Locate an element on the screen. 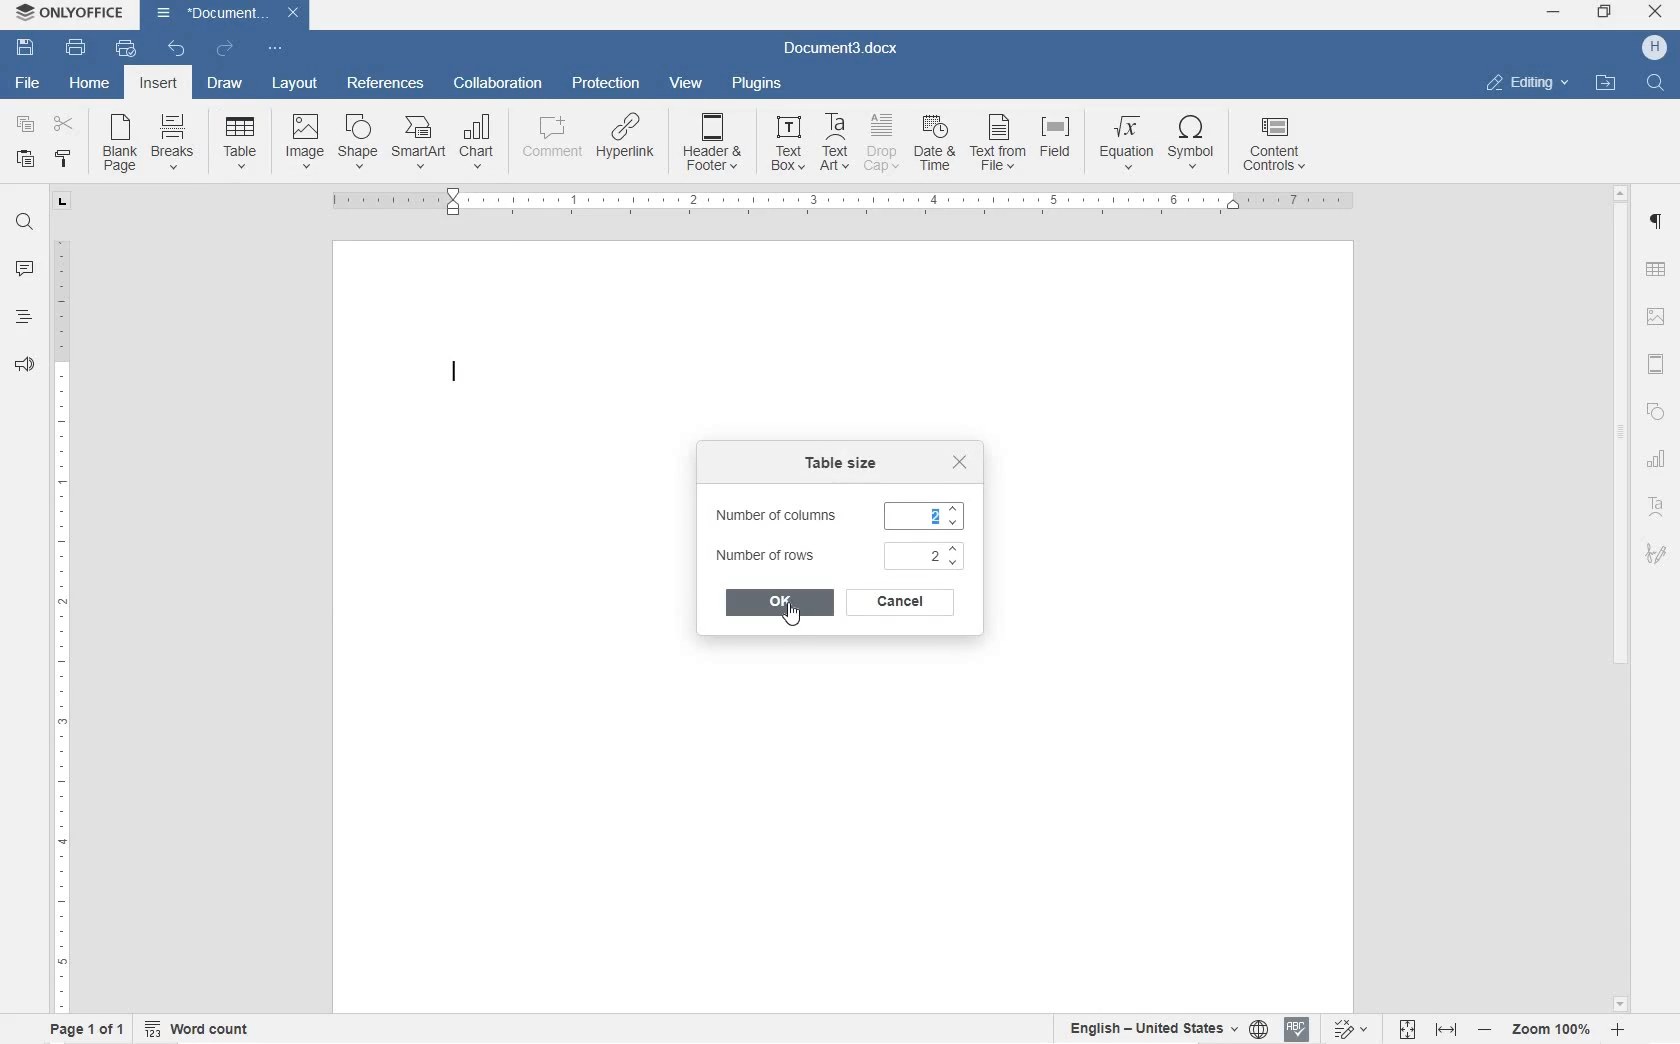  INSERT is located at coordinates (161, 86).